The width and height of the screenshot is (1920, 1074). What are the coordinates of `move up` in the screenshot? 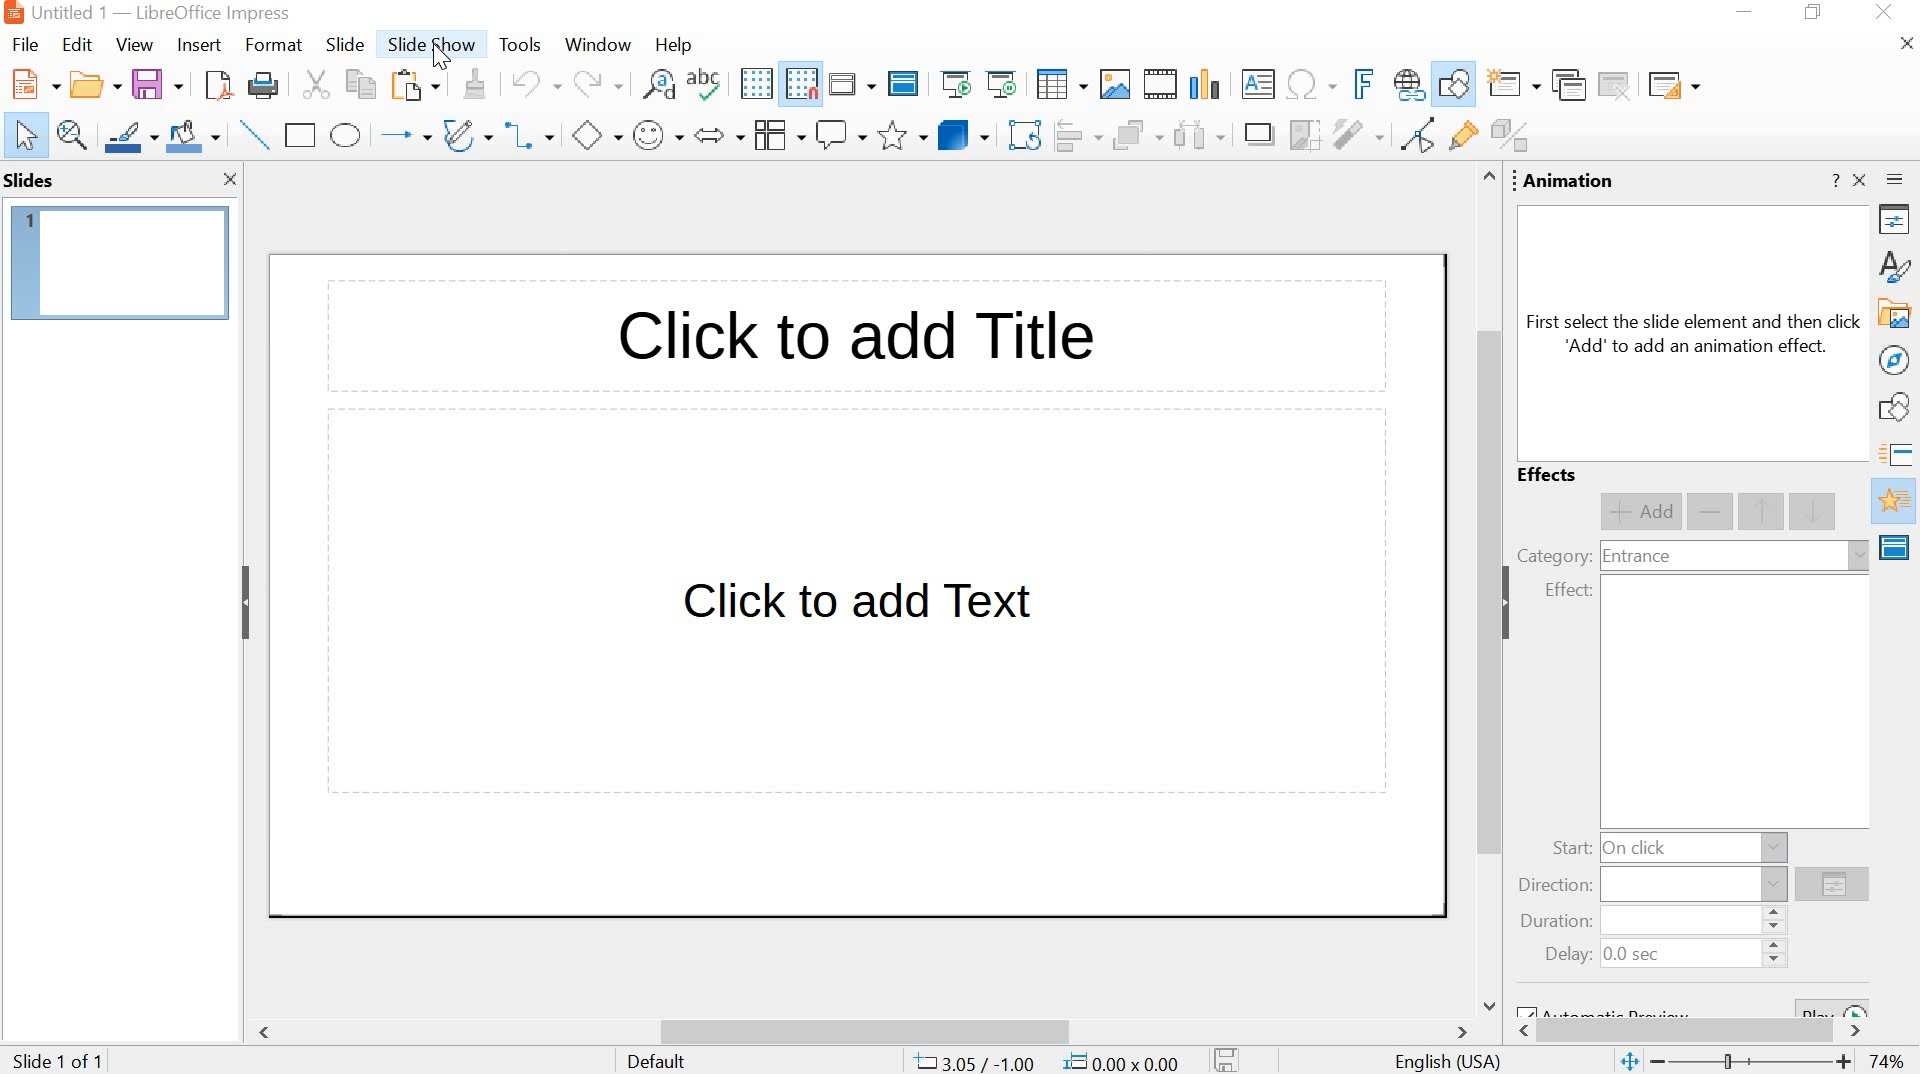 It's located at (1763, 512).